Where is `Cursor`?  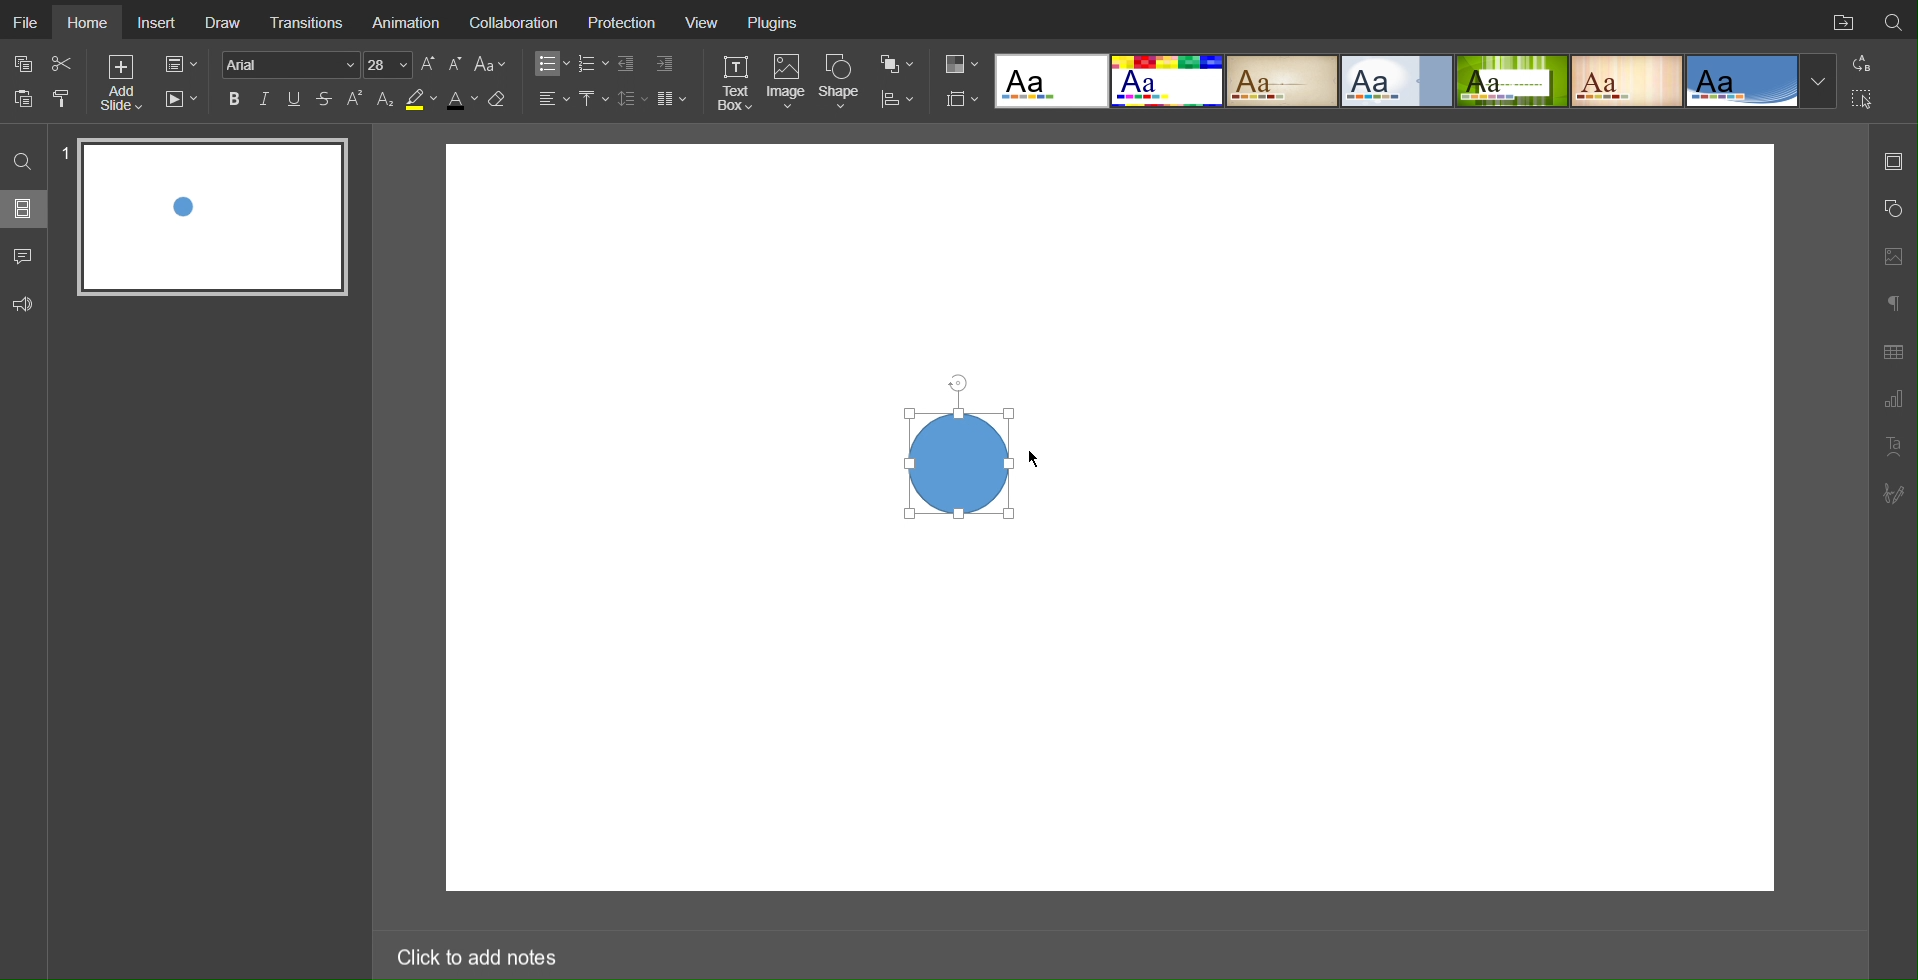
Cursor is located at coordinates (1036, 461).